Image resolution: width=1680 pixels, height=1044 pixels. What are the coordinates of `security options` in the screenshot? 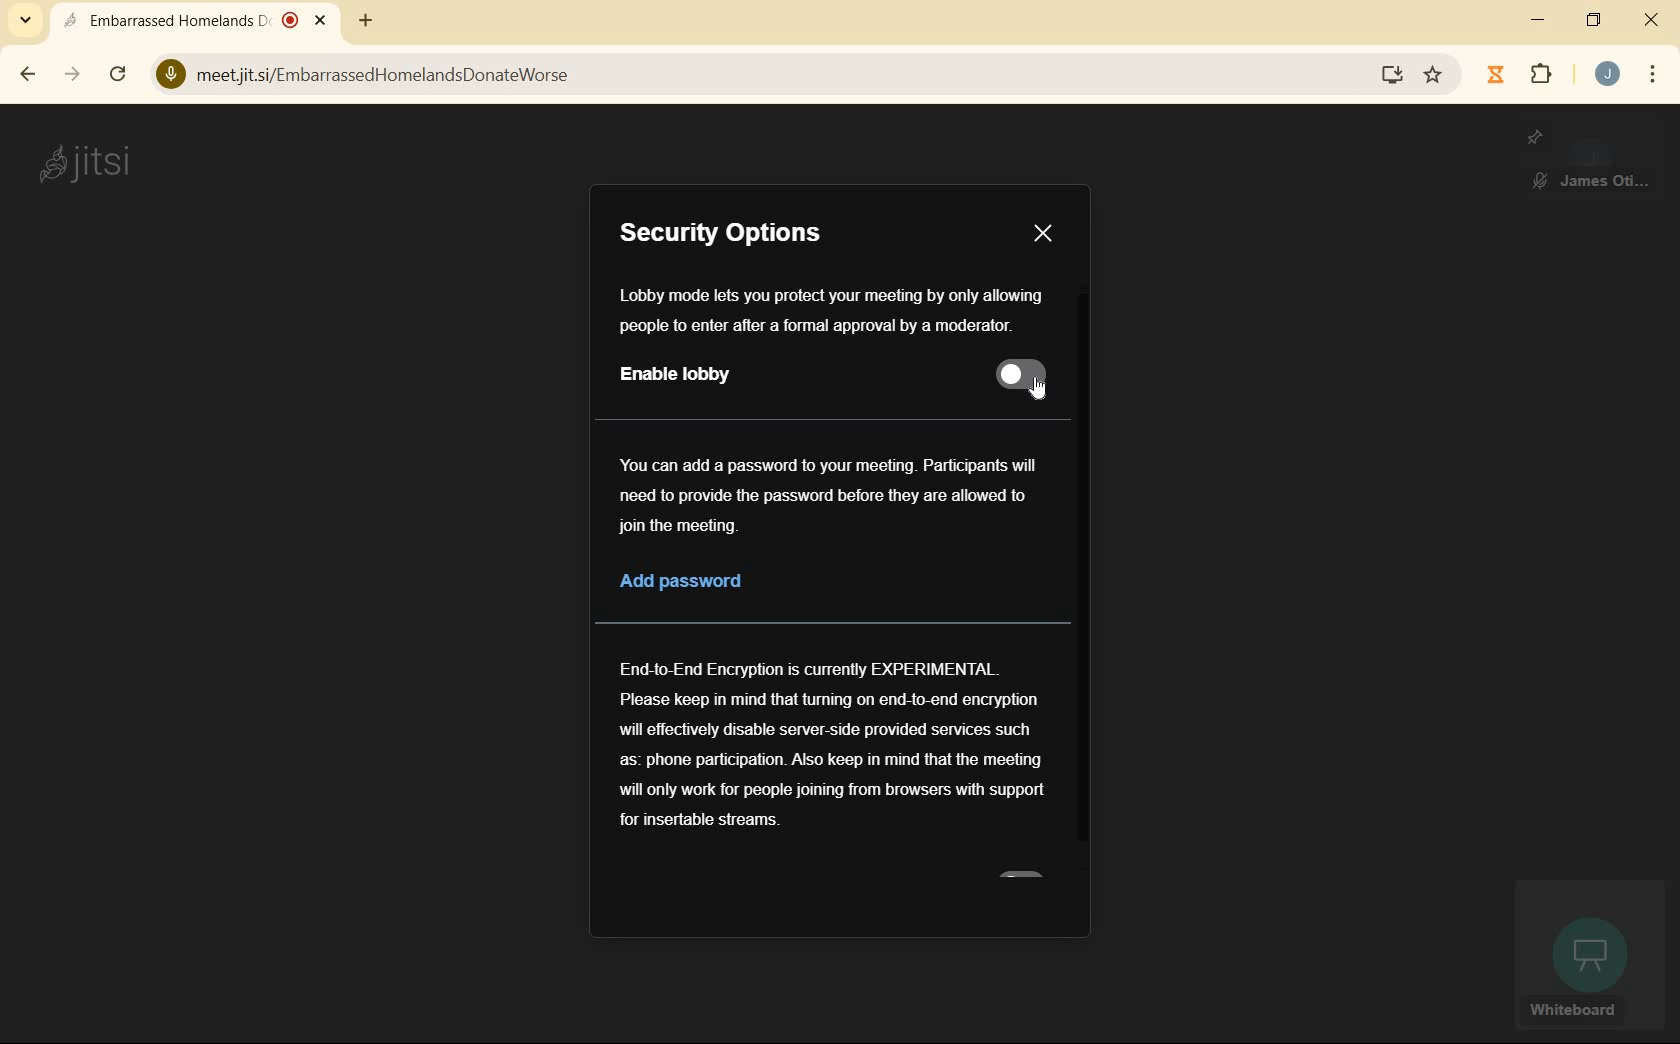 It's located at (746, 235).